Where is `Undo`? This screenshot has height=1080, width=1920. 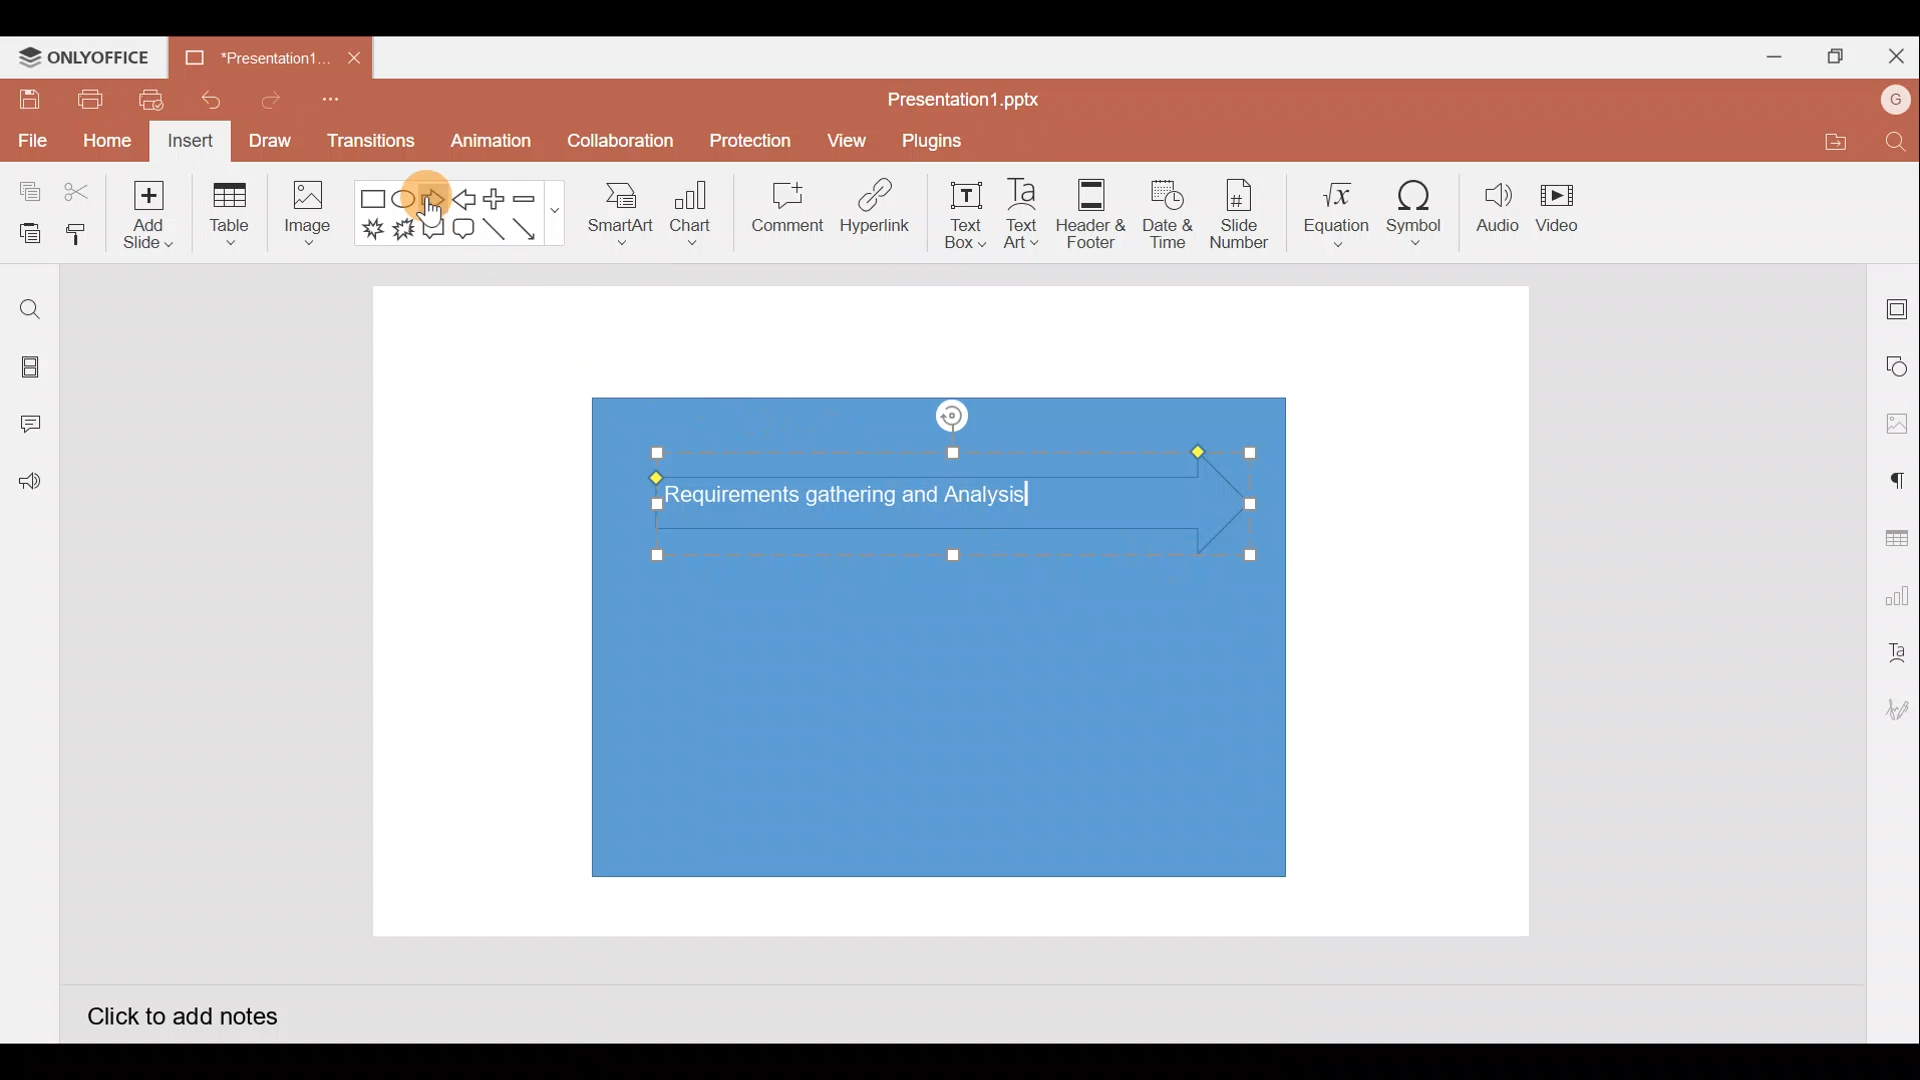
Undo is located at coordinates (203, 100).